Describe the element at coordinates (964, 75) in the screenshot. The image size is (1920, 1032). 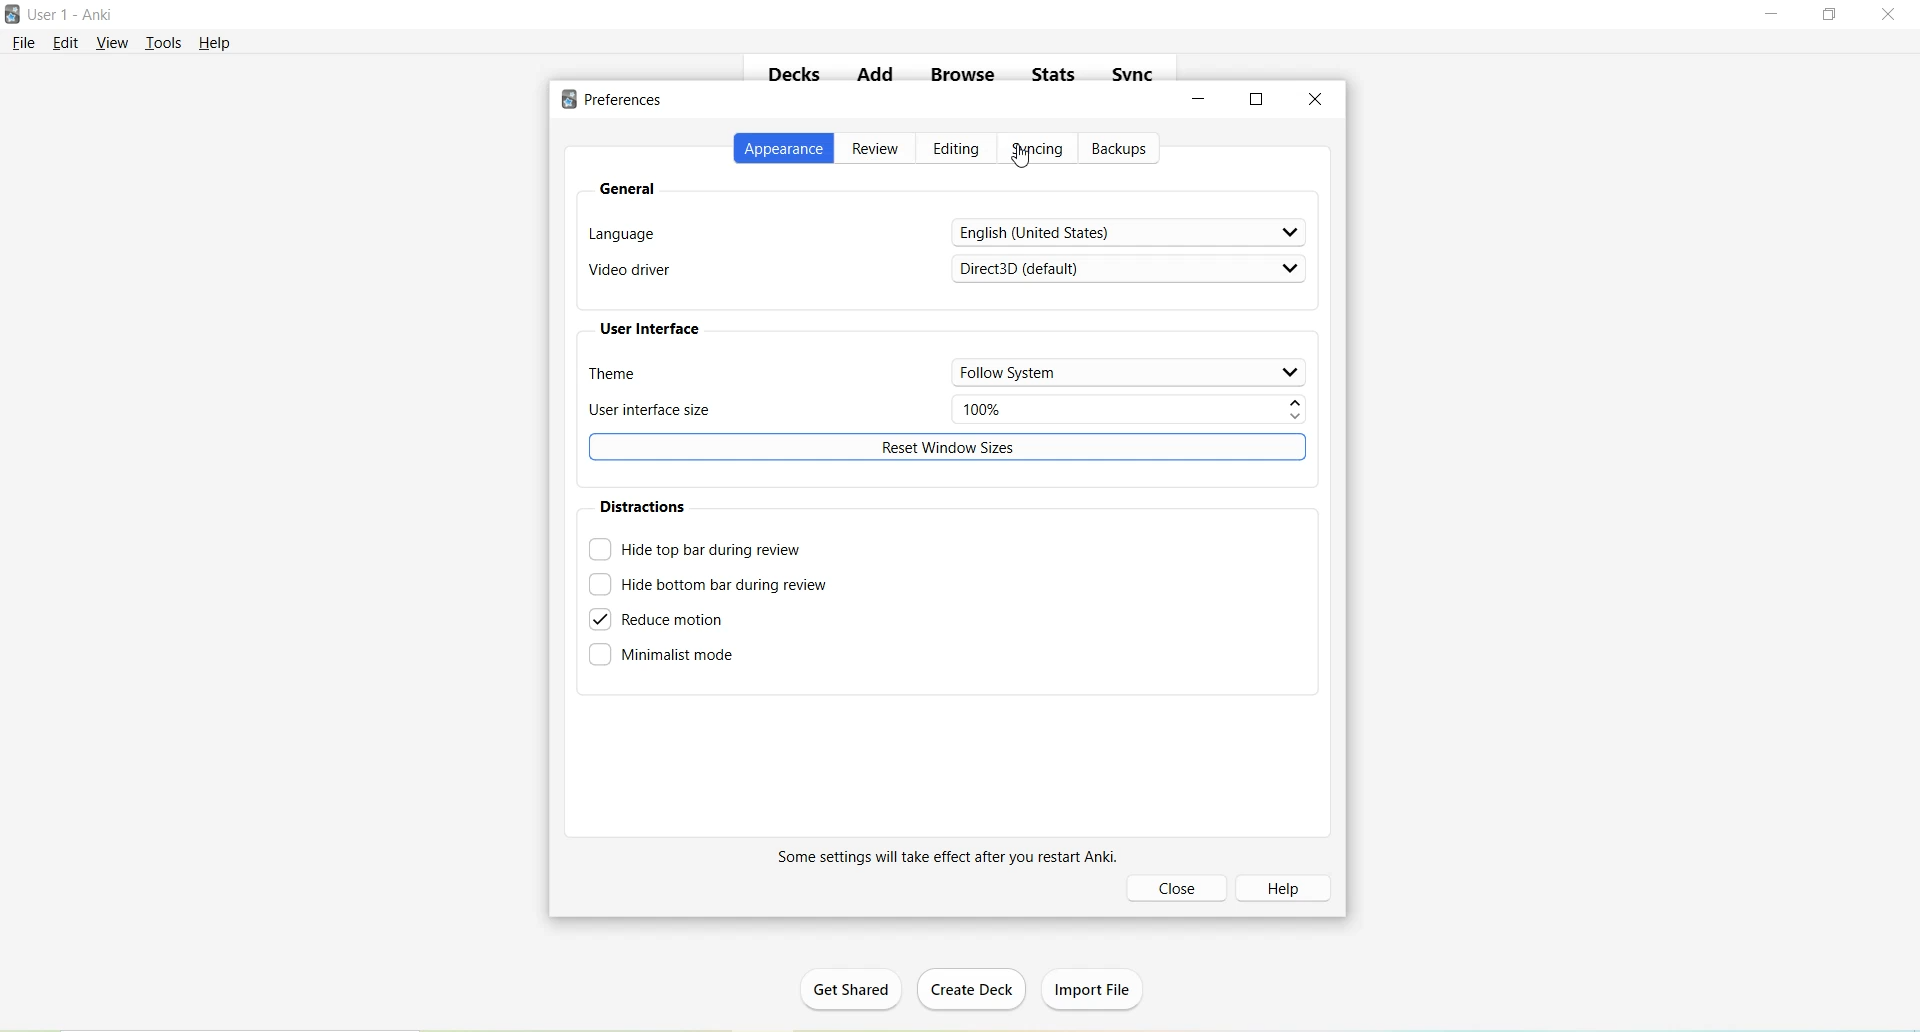
I see `Browse` at that location.